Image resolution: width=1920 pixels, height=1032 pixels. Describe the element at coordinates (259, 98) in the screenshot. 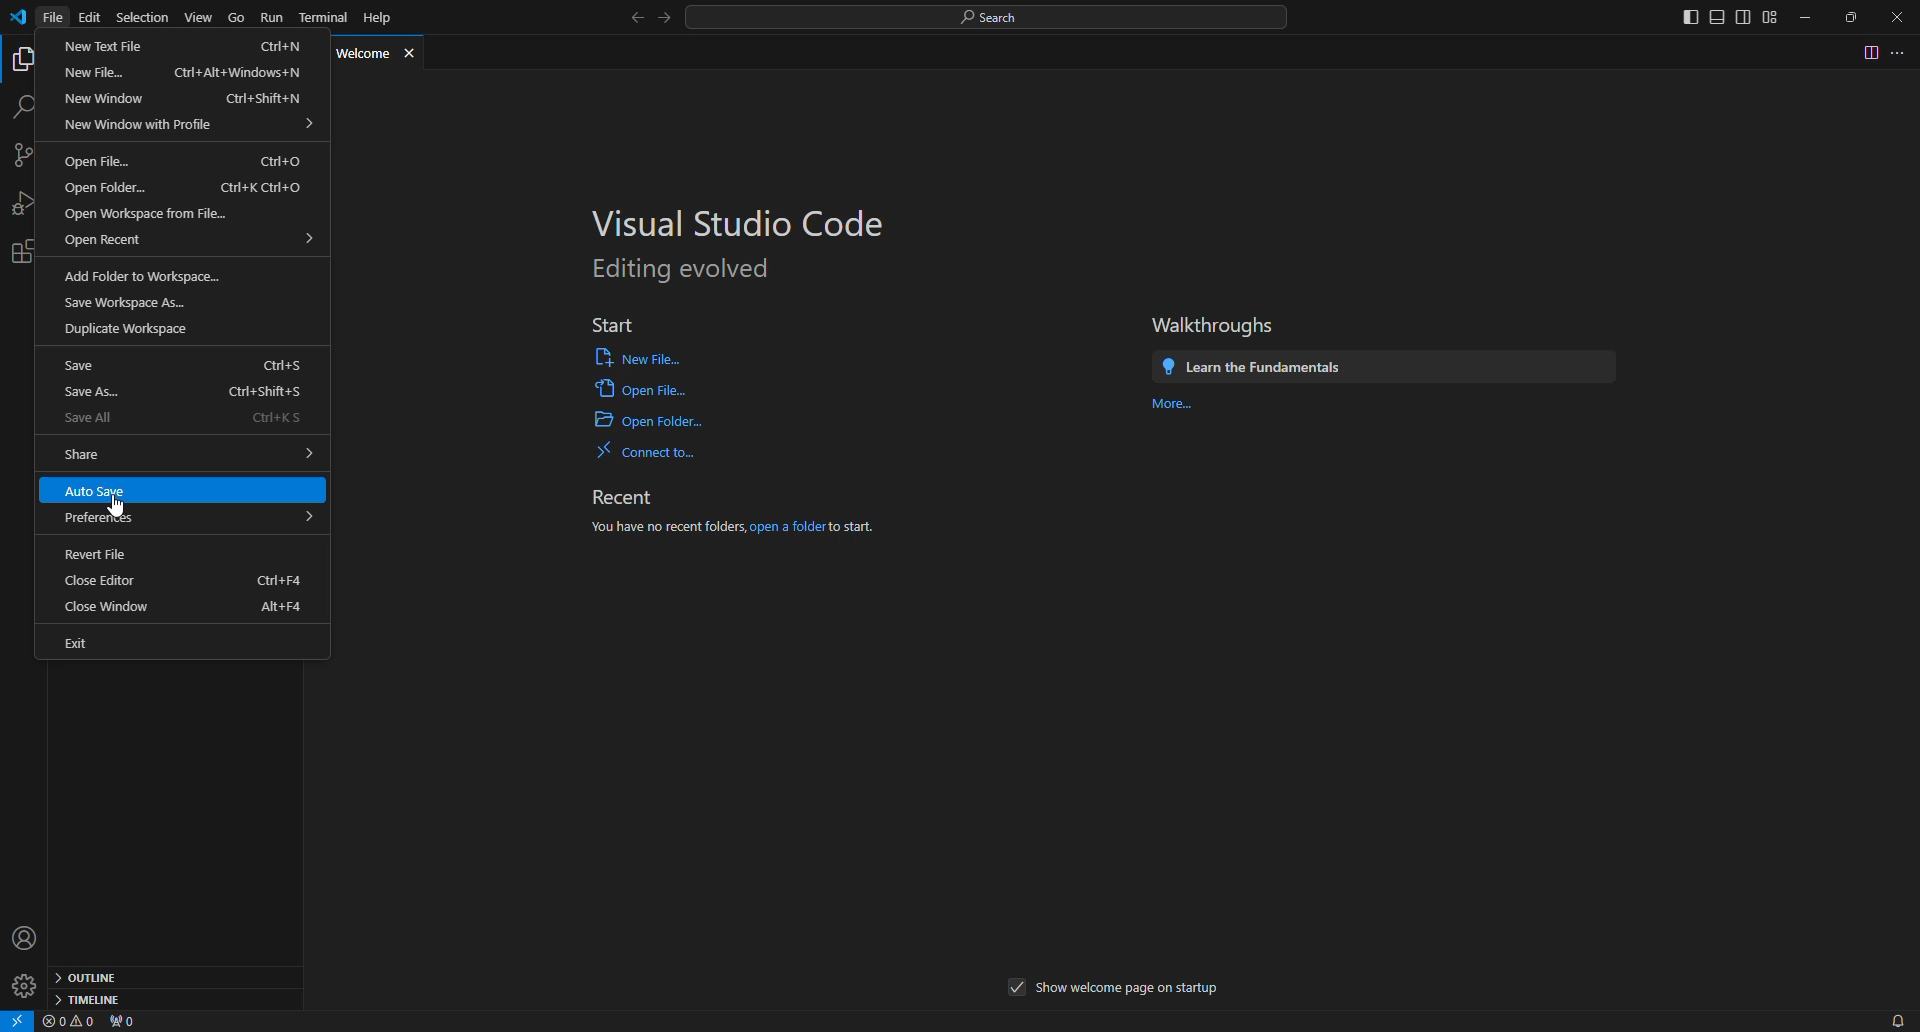

I see `ctrl+shift+n` at that location.